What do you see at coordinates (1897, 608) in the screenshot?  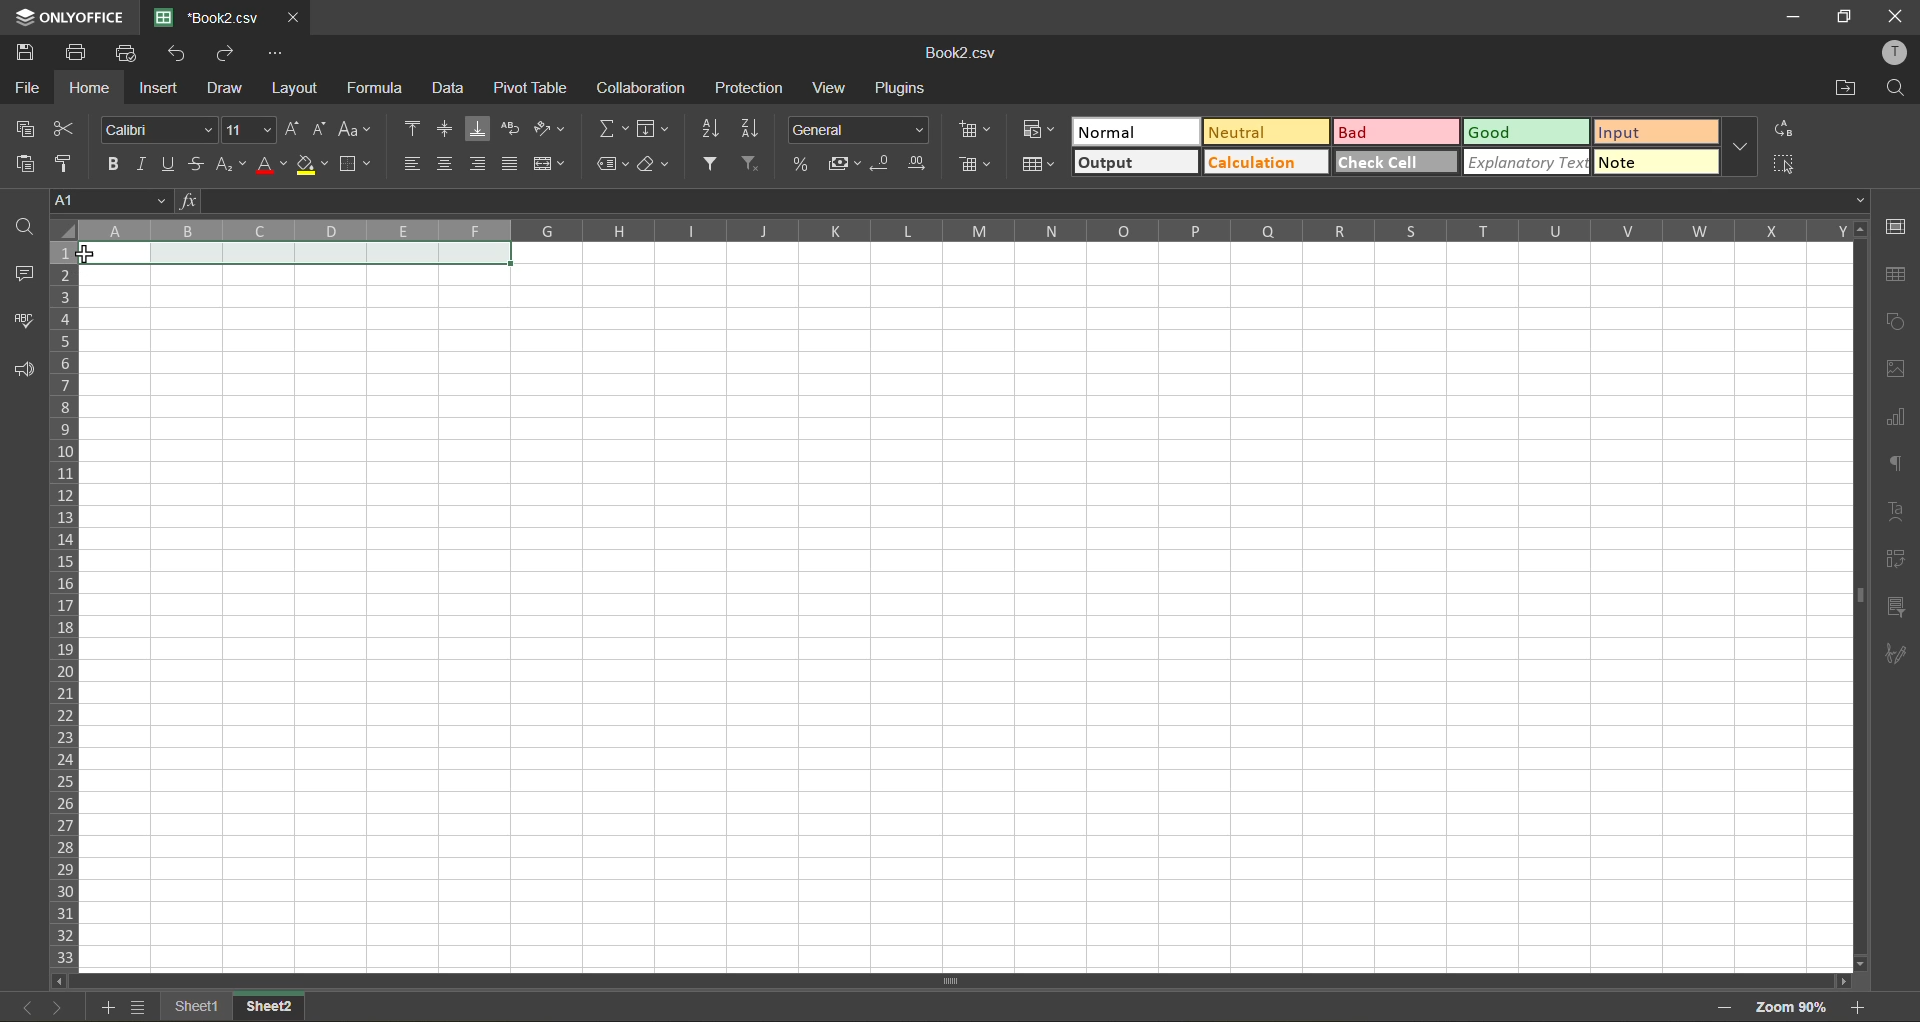 I see `slicer` at bounding box center [1897, 608].